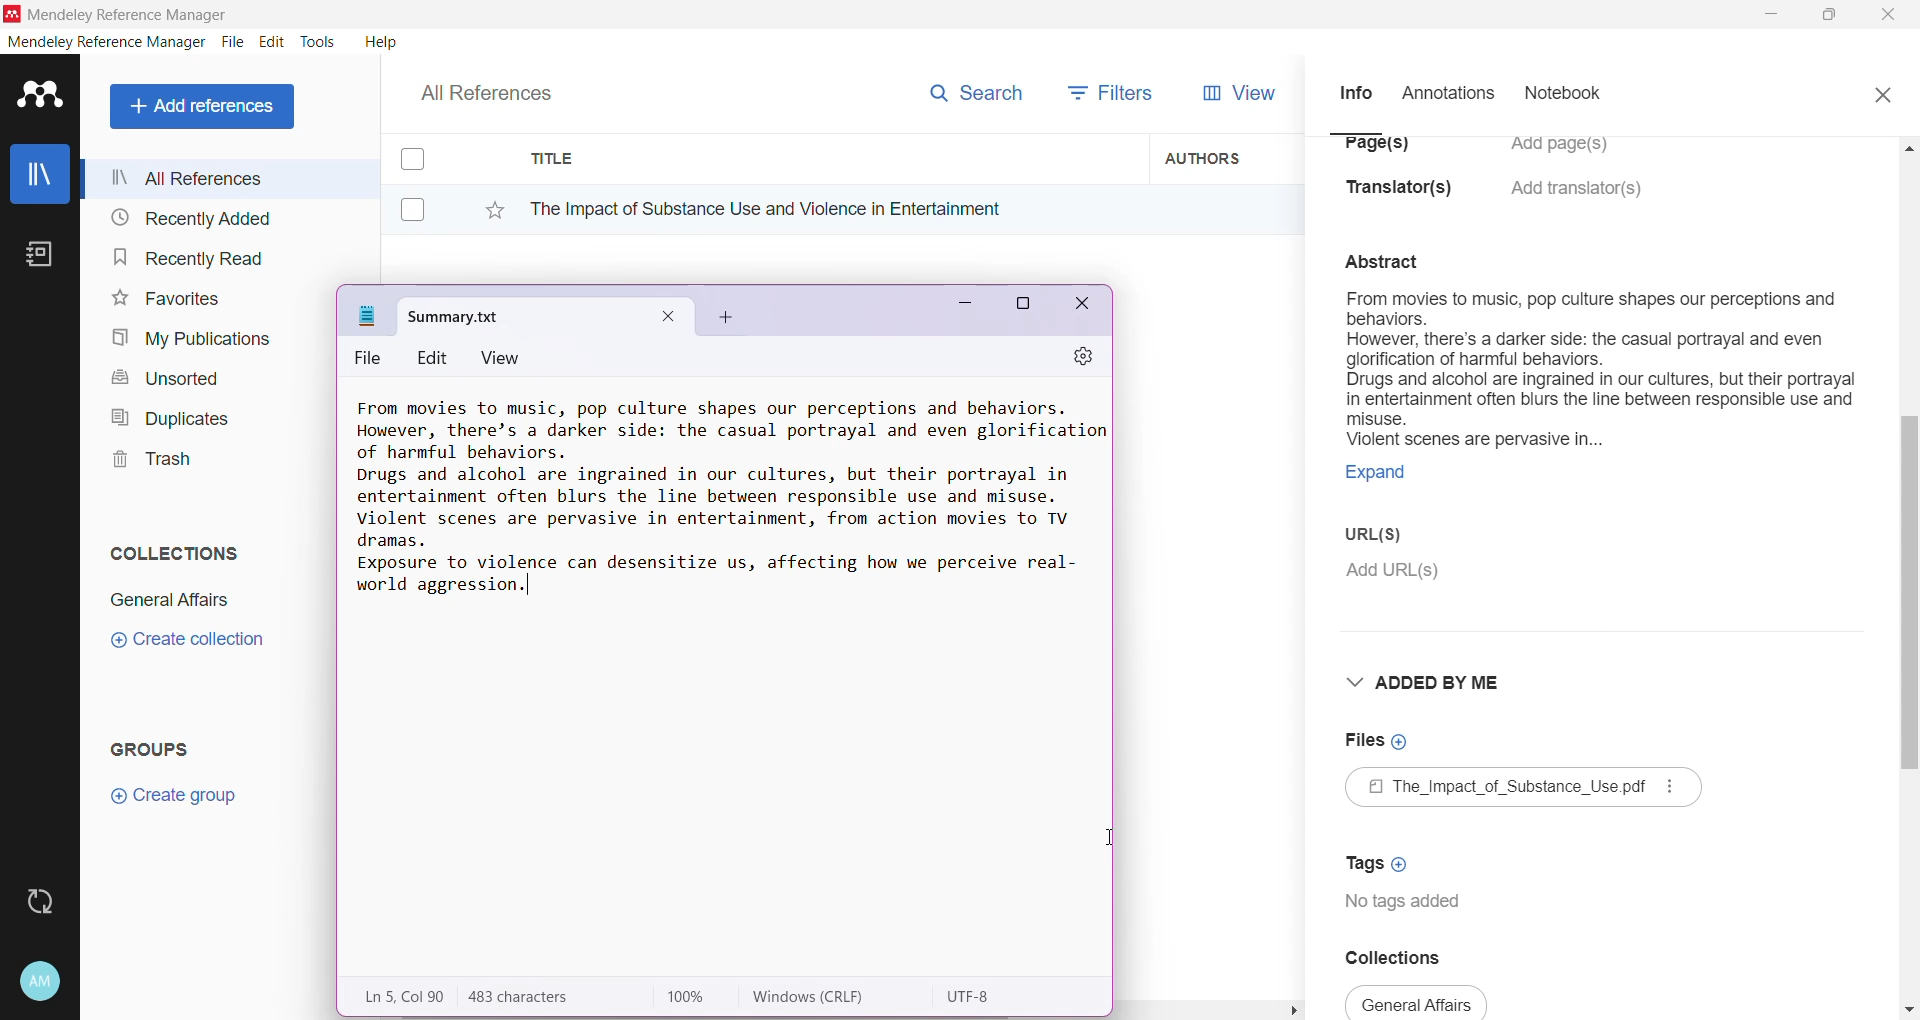 The width and height of the screenshot is (1920, 1020). Describe the element at coordinates (48, 899) in the screenshot. I see `Last Sync` at that location.